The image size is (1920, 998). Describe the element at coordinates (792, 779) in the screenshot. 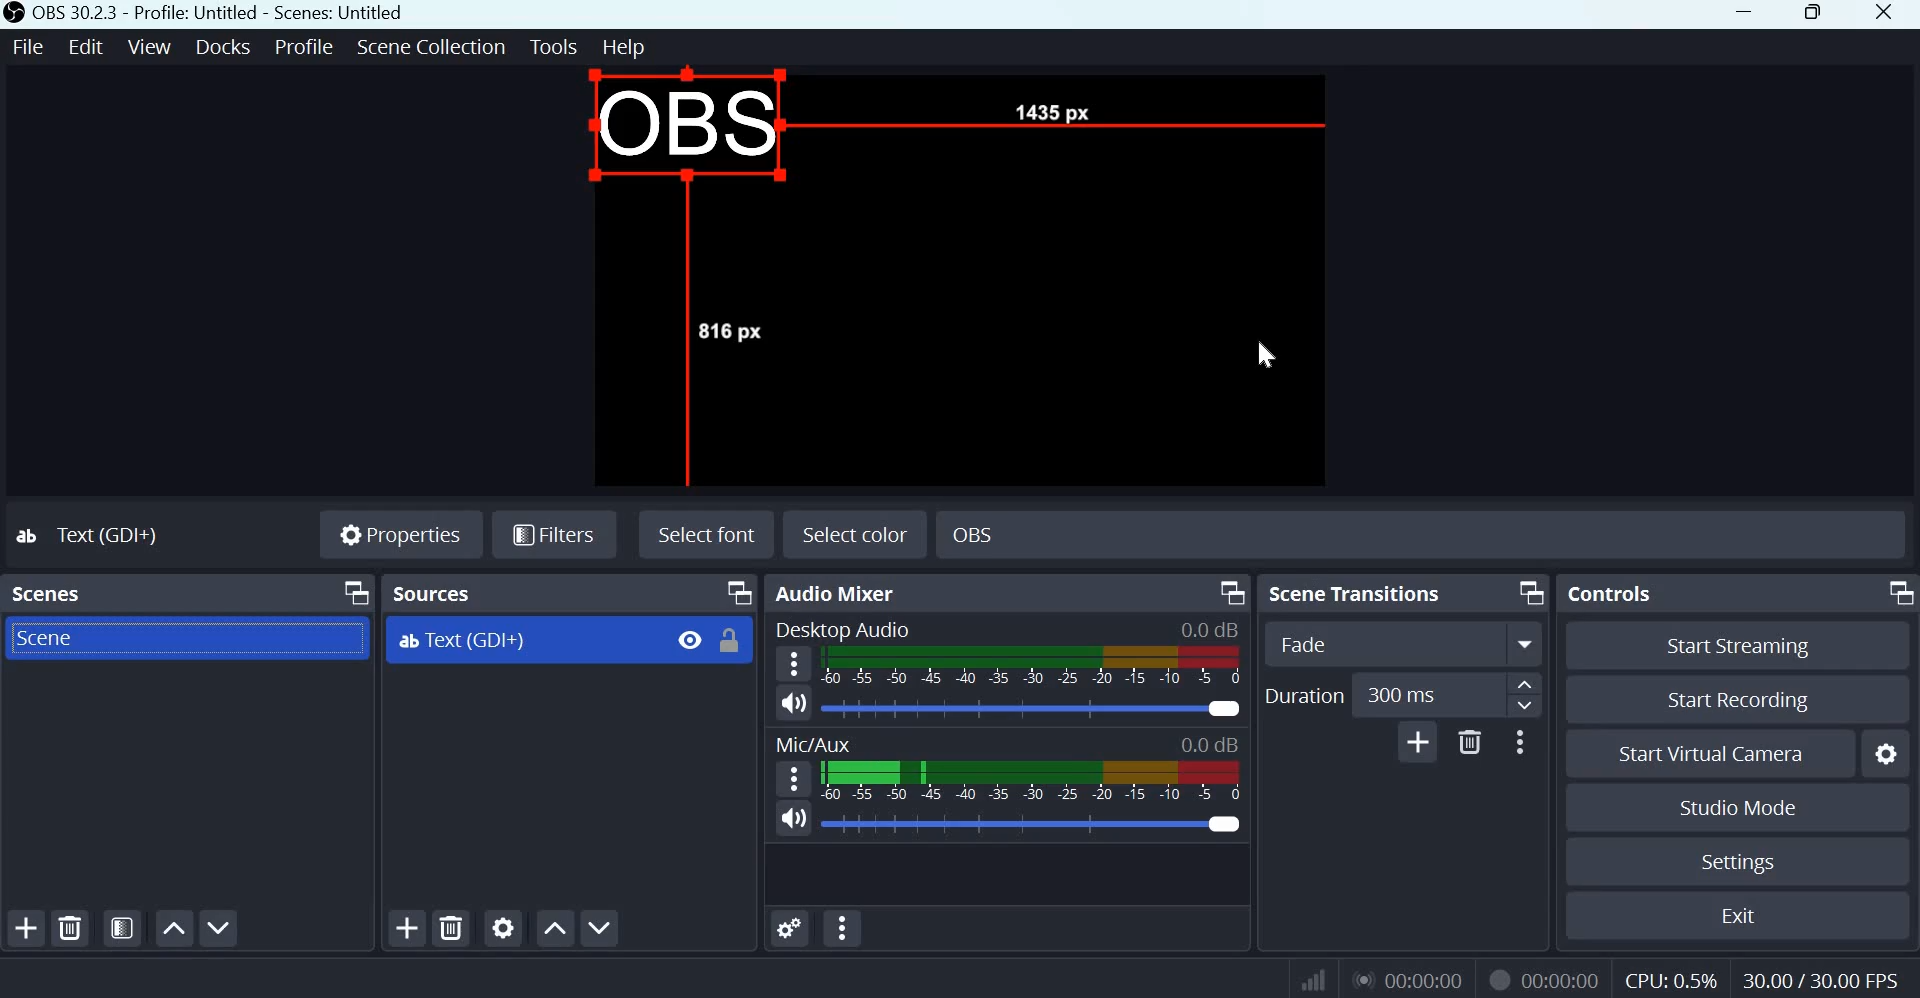

I see `hamburger menu` at that location.